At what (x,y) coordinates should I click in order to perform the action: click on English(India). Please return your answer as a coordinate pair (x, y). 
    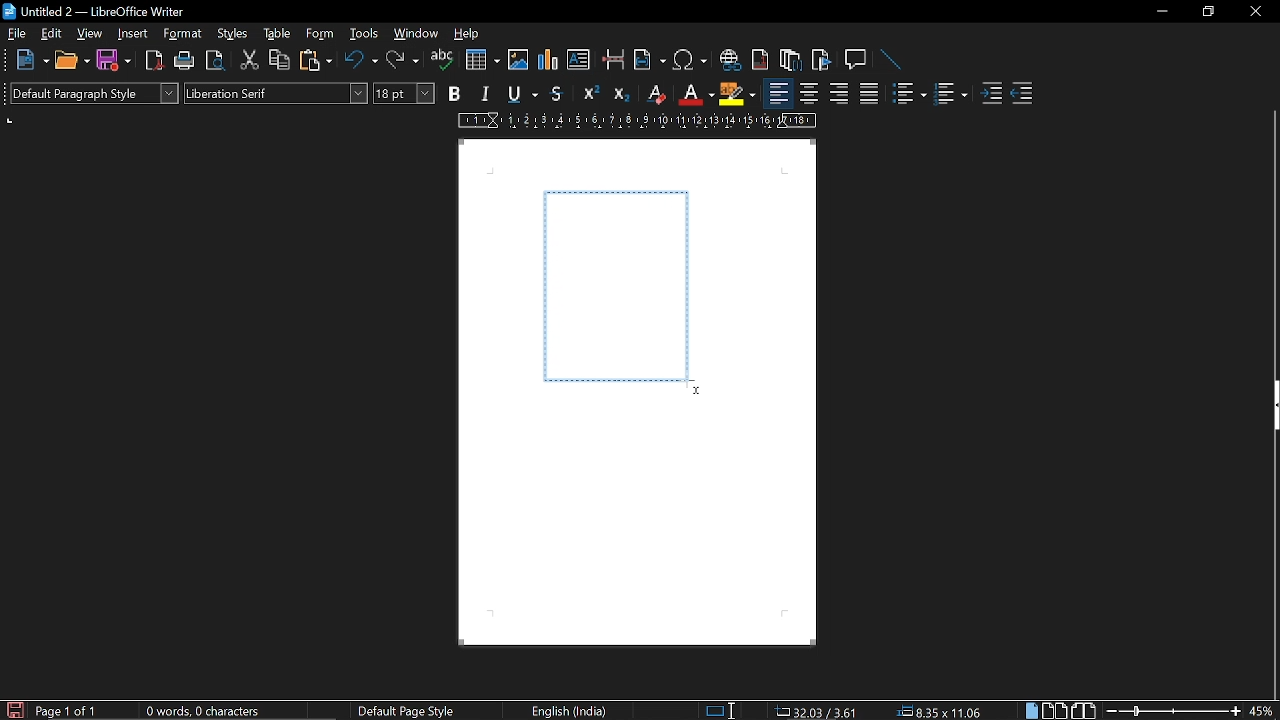
    Looking at the image, I should click on (572, 710).